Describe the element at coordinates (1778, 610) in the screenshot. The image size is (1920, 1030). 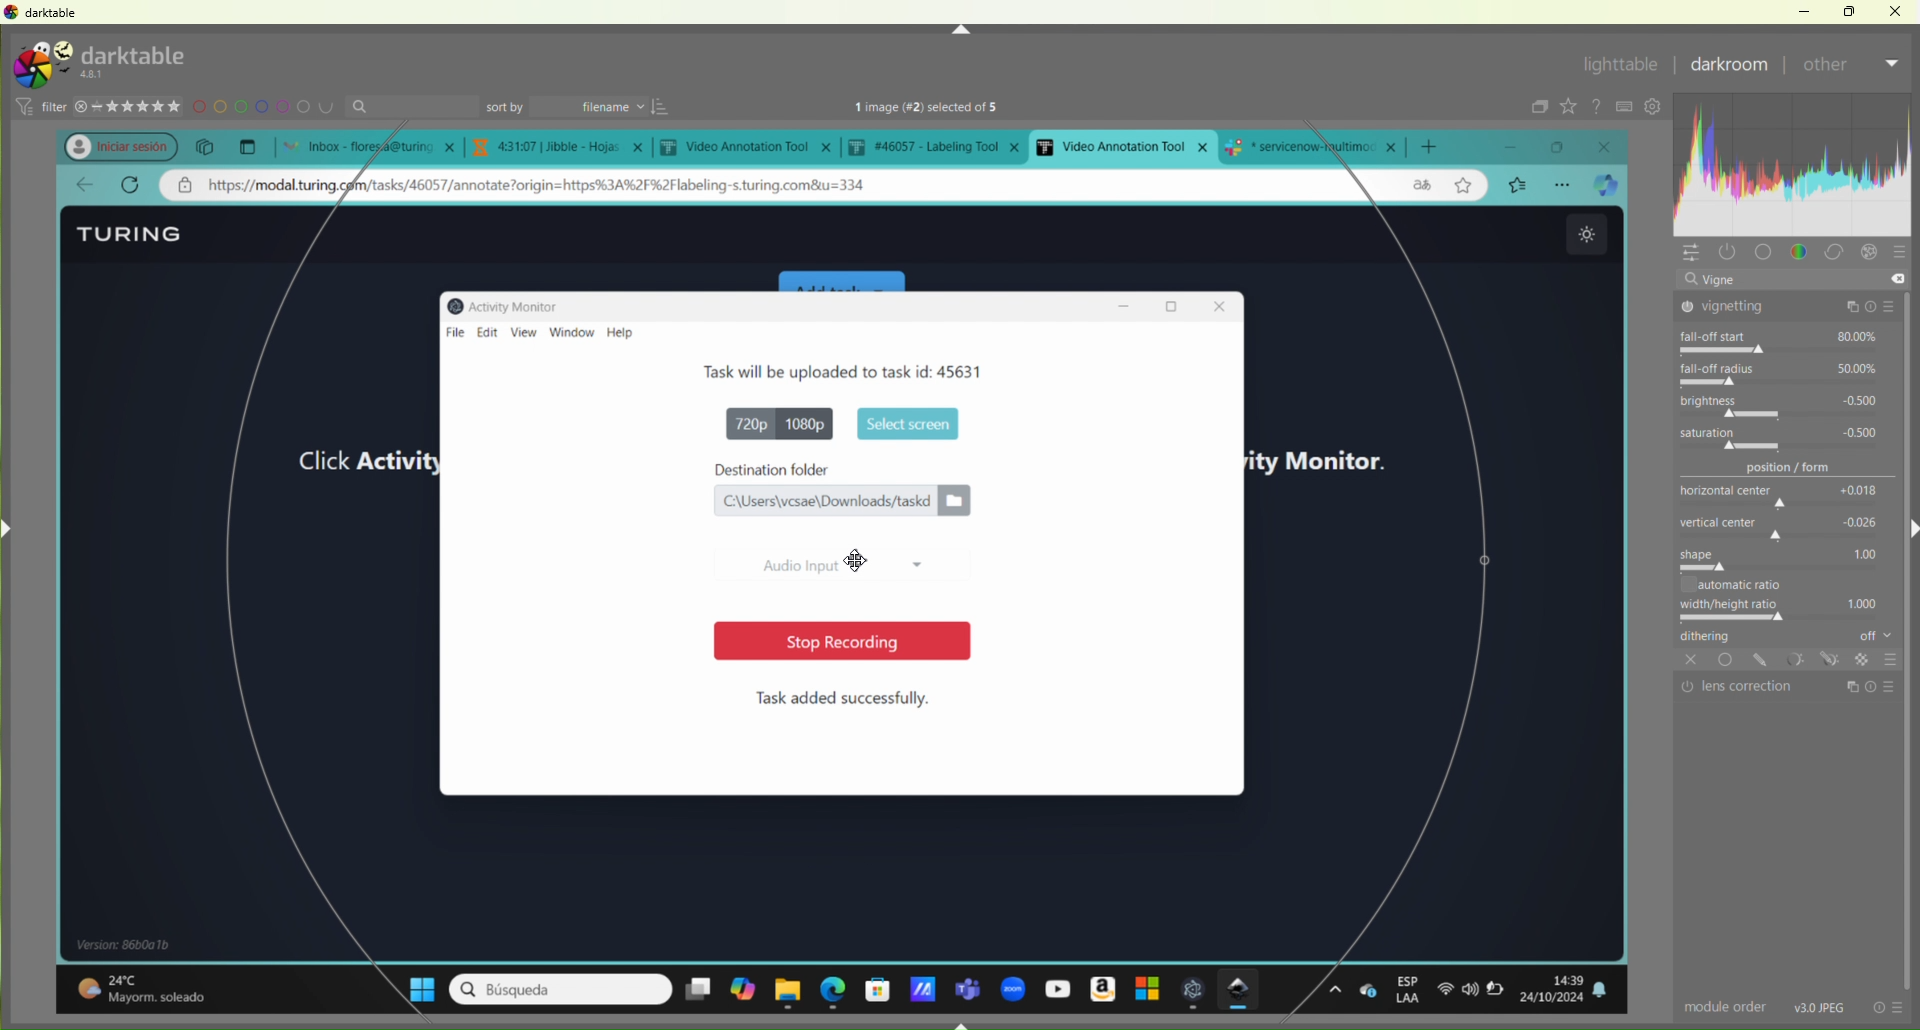
I see `width/height ratio` at that location.